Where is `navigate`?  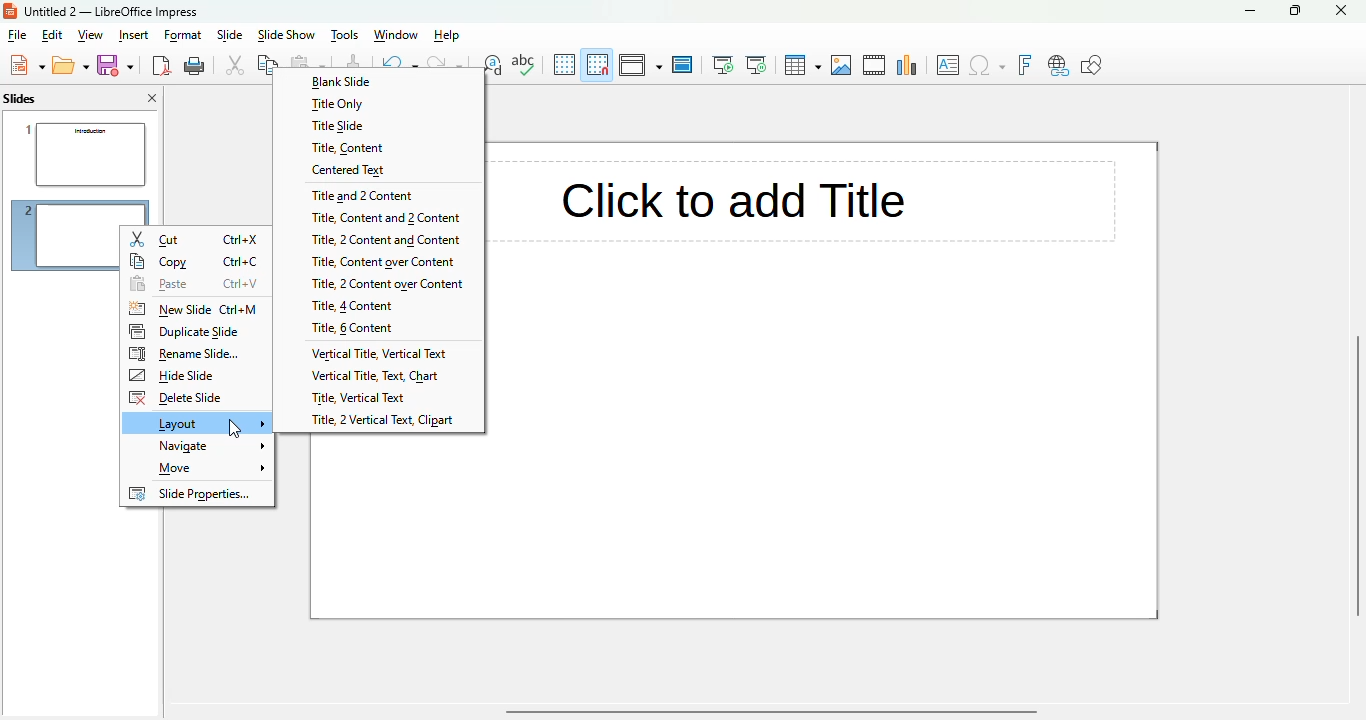 navigate is located at coordinates (199, 446).